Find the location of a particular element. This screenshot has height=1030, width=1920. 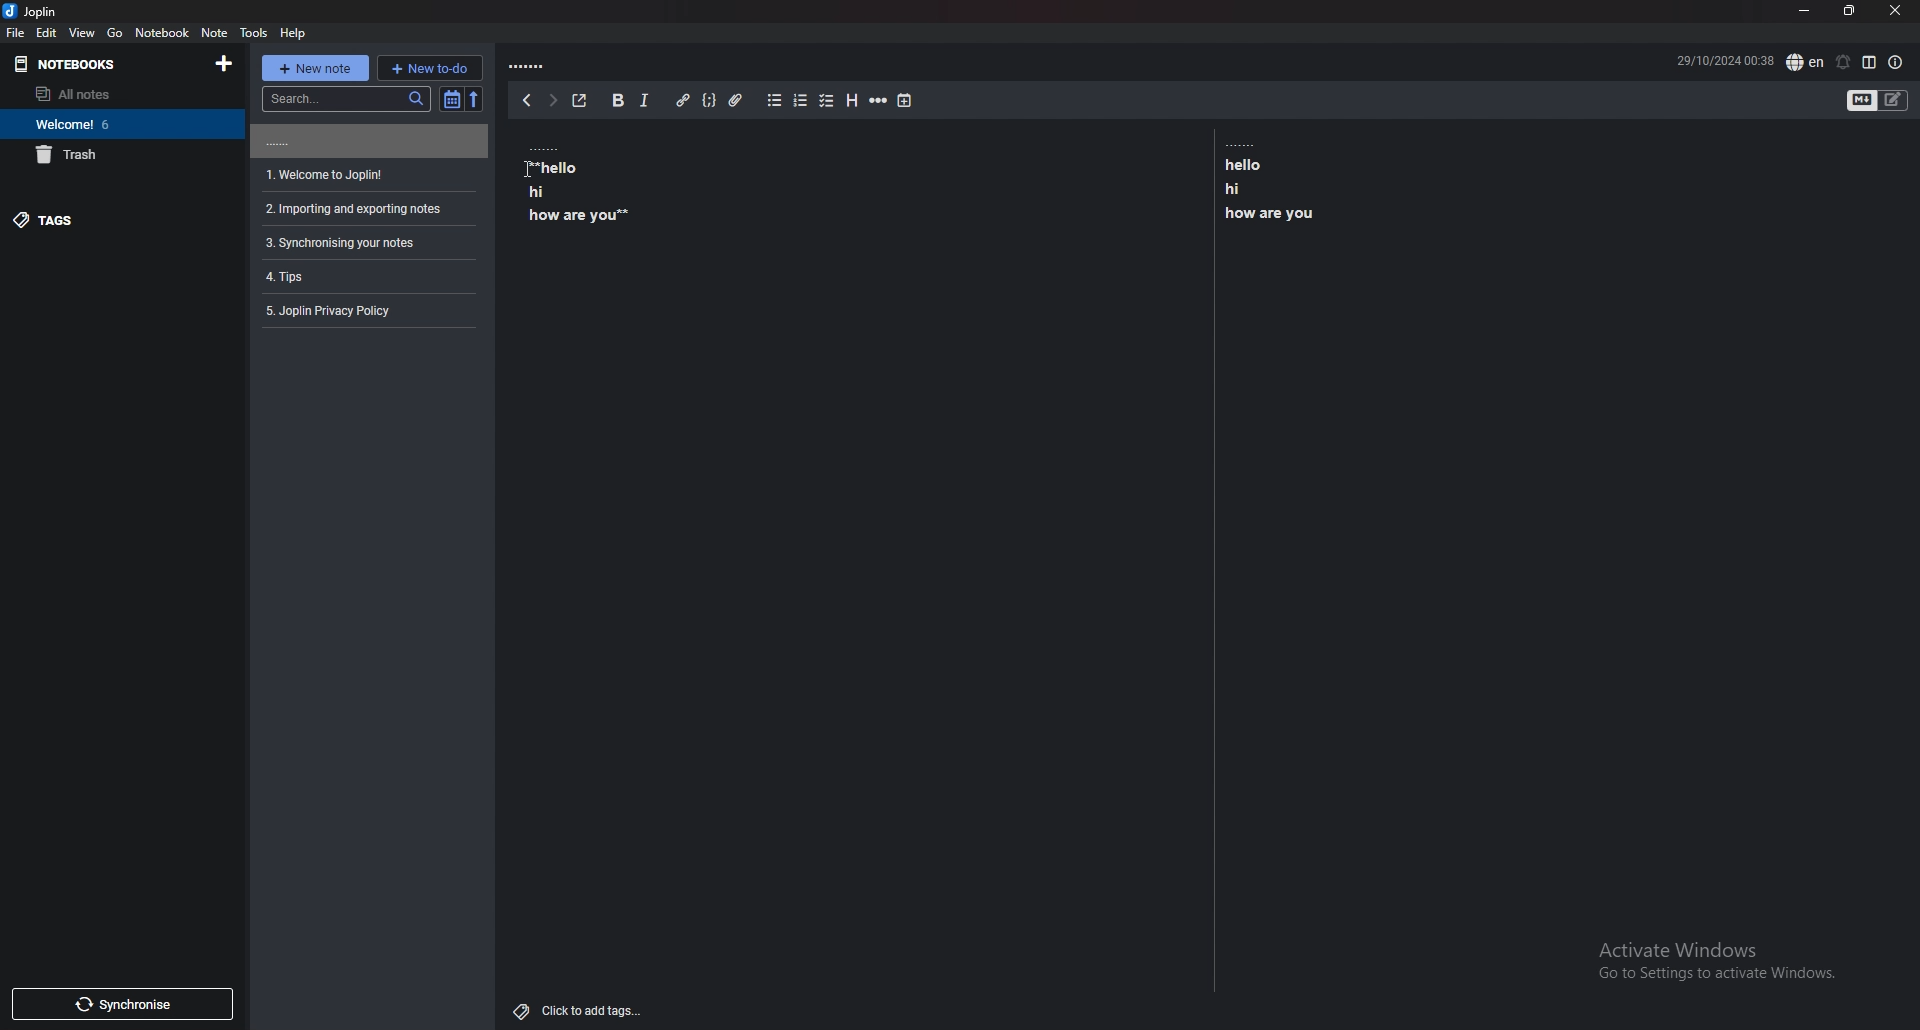

note is located at coordinates (216, 33).